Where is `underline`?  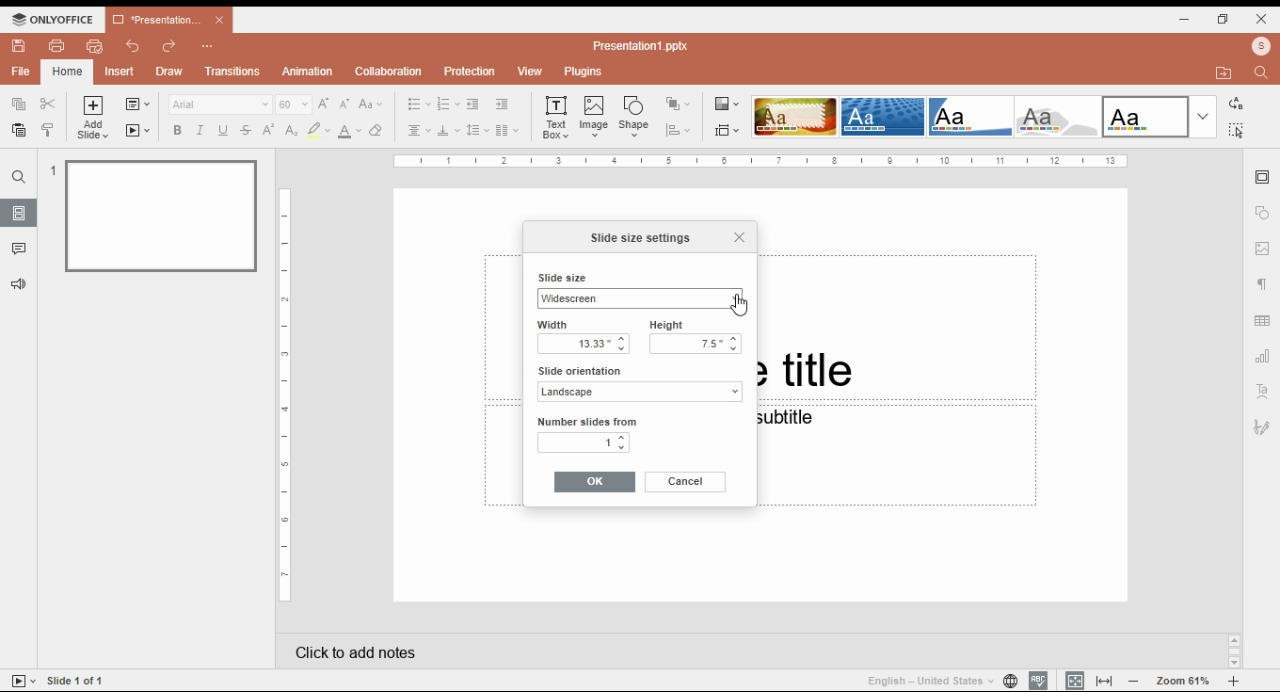 underline is located at coordinates (222, 130).